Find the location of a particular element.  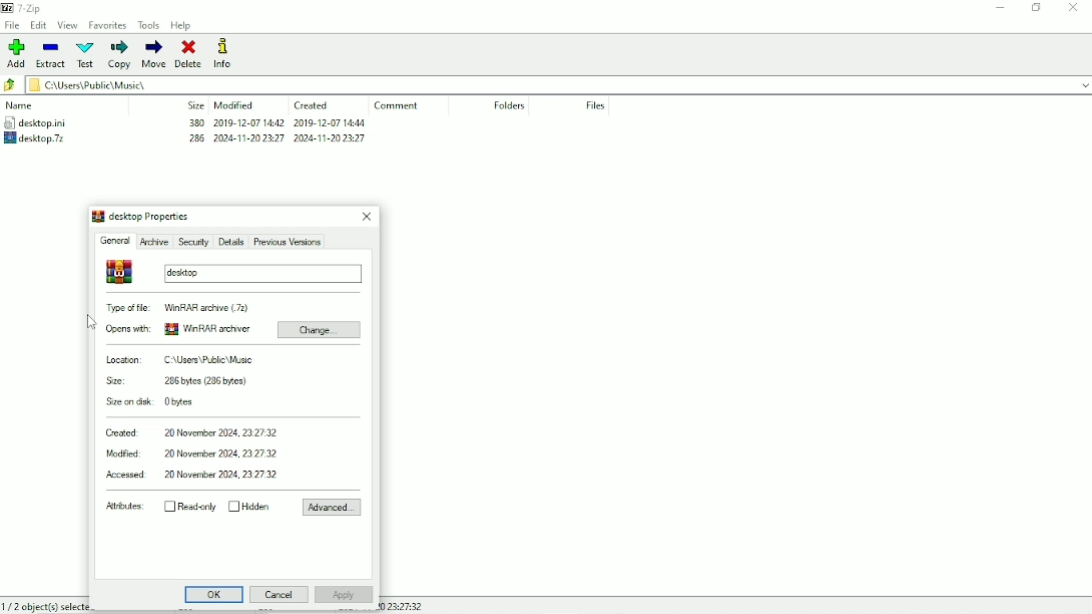

desktop.7z is located at coordinates (48, 138).